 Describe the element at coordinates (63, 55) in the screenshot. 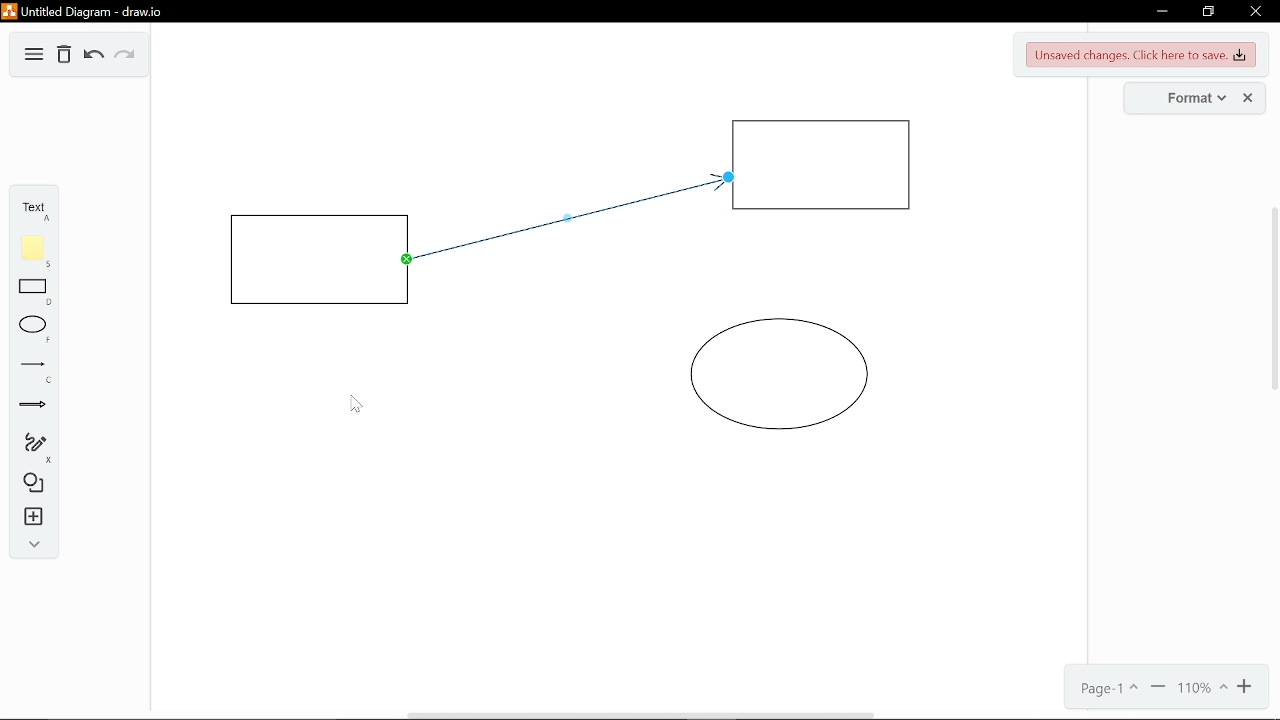

I see `Delete` at that location.